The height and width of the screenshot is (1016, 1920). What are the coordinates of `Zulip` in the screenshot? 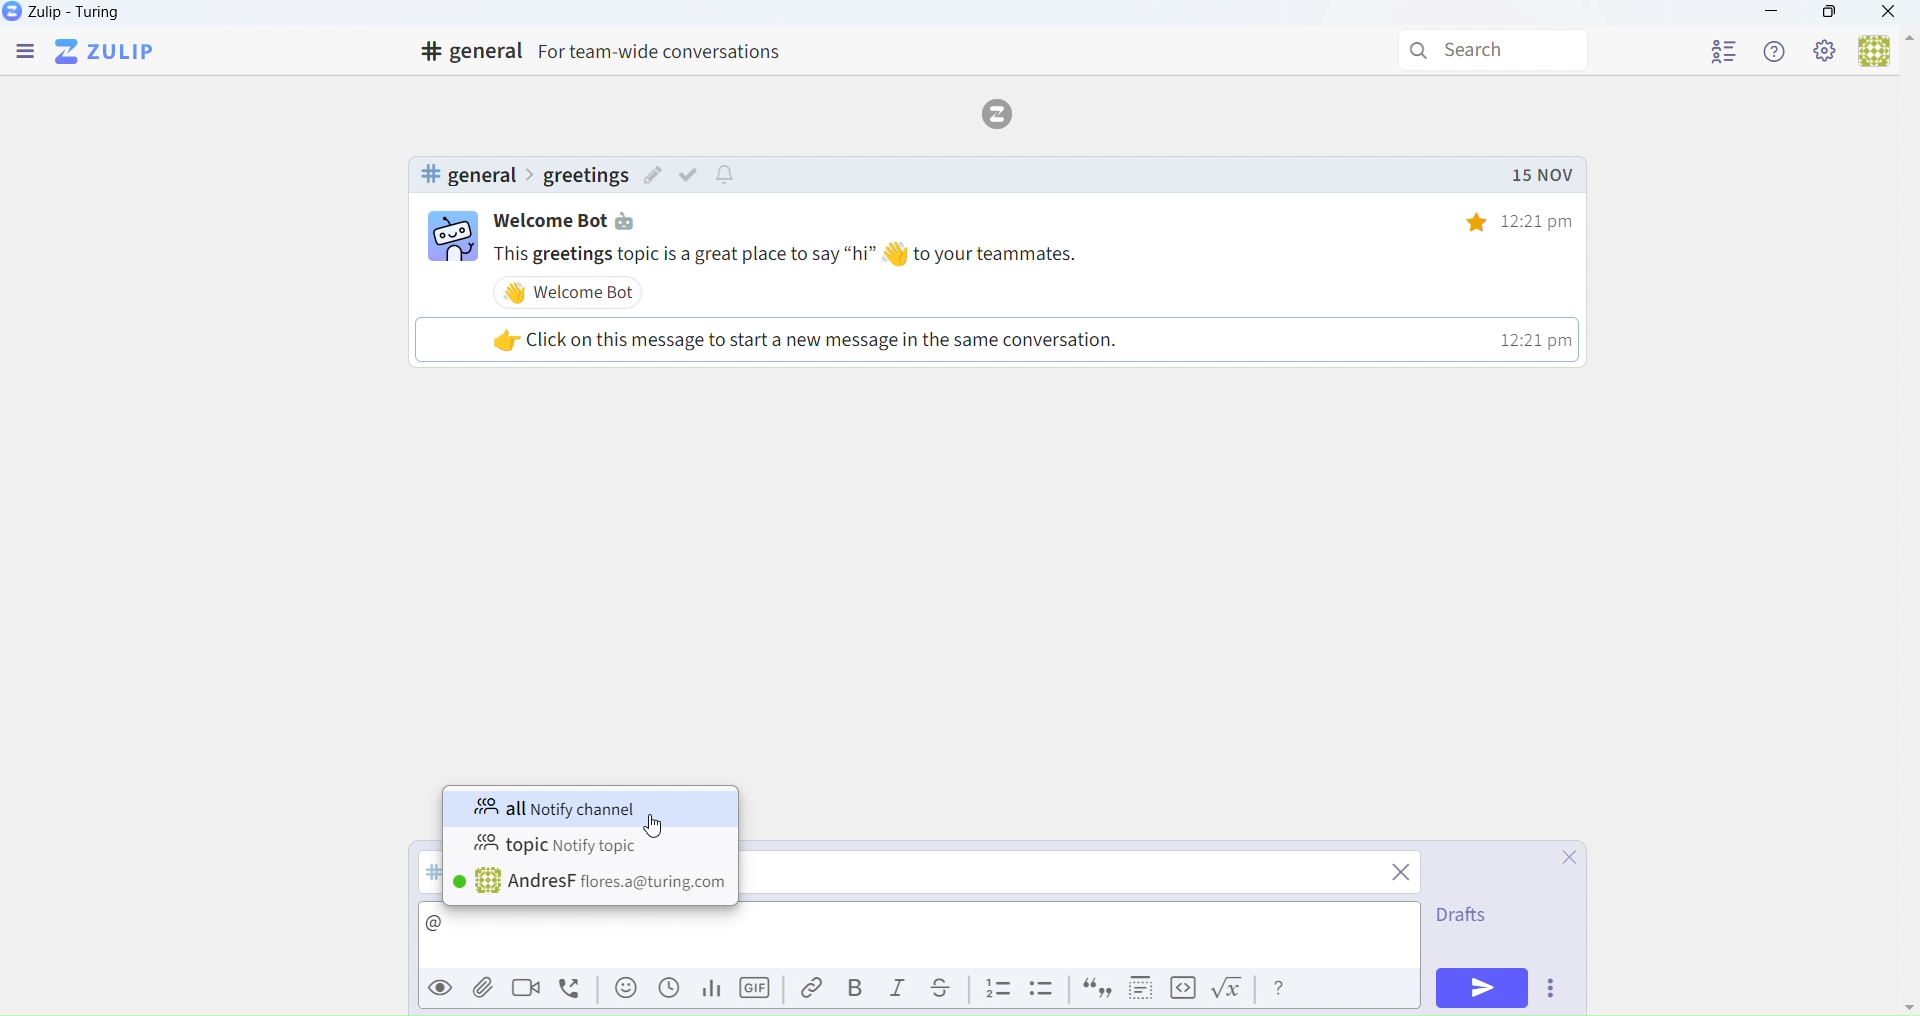 It's located at (85, 16).